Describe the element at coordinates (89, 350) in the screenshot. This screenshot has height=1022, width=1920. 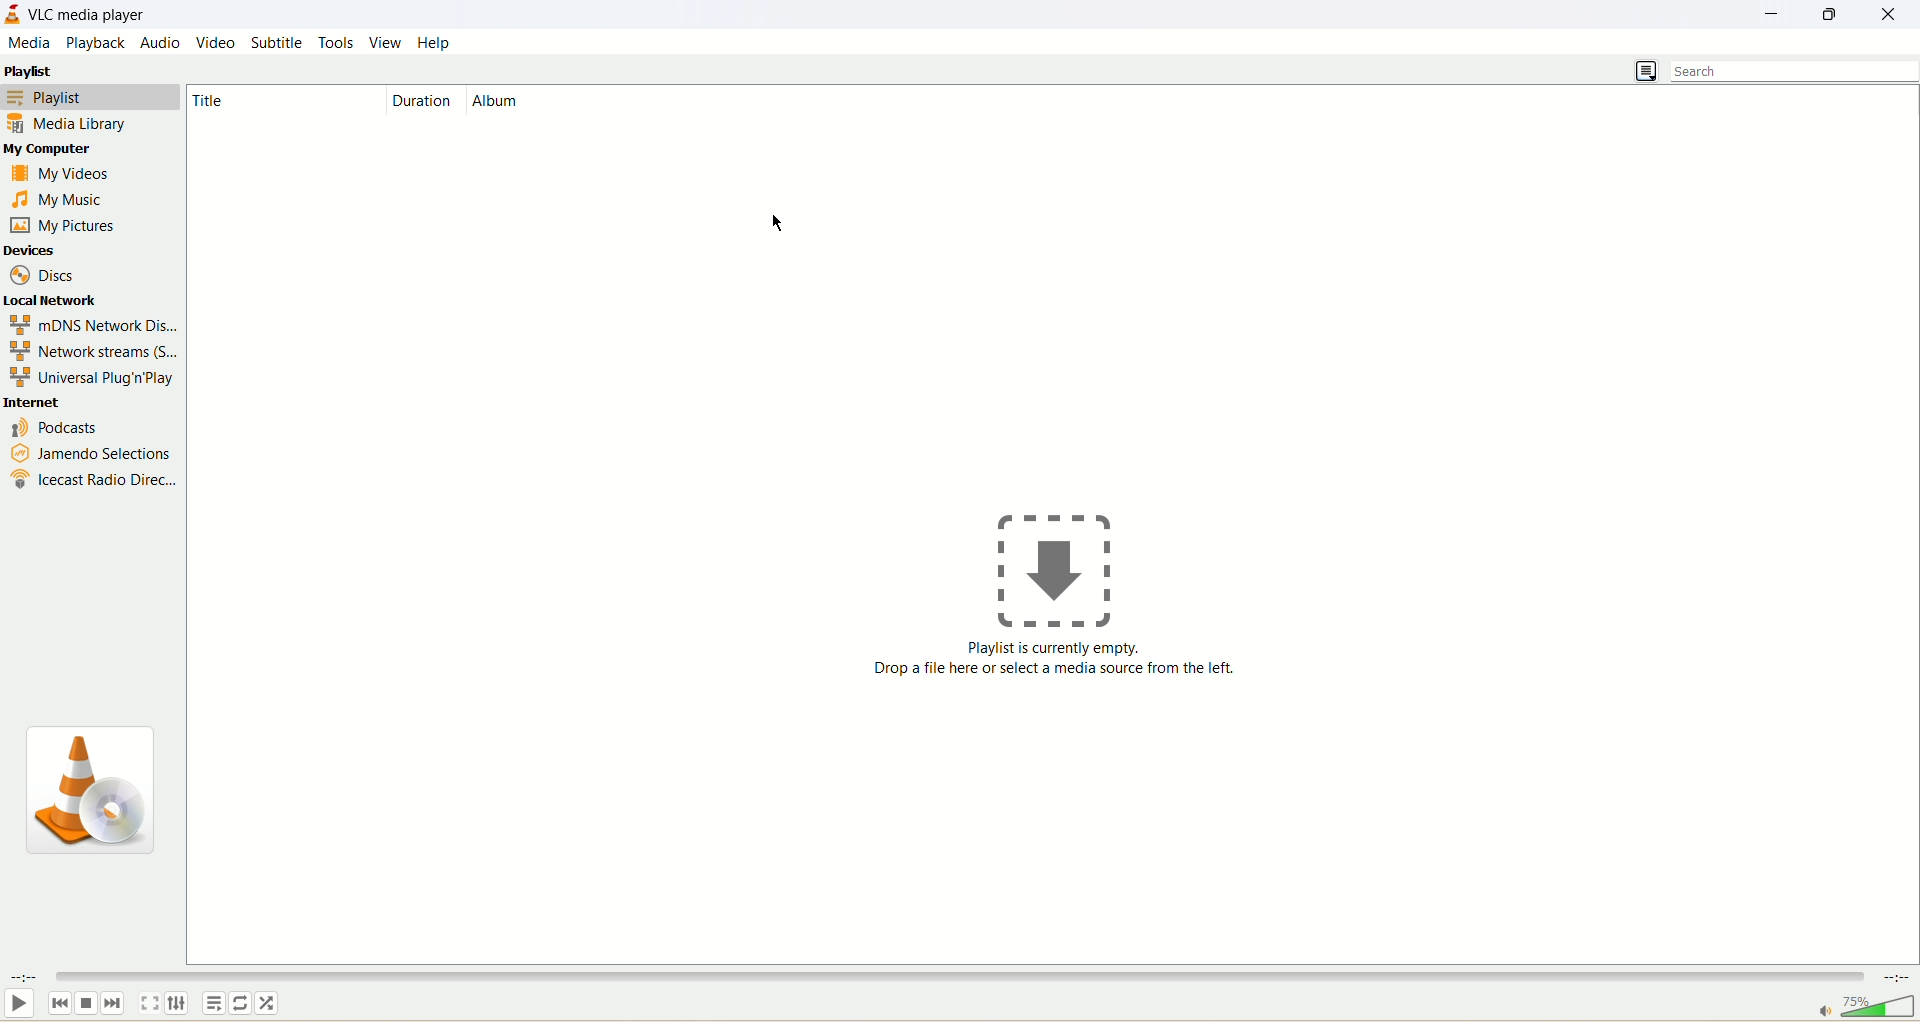
I see `network streams` at that location.